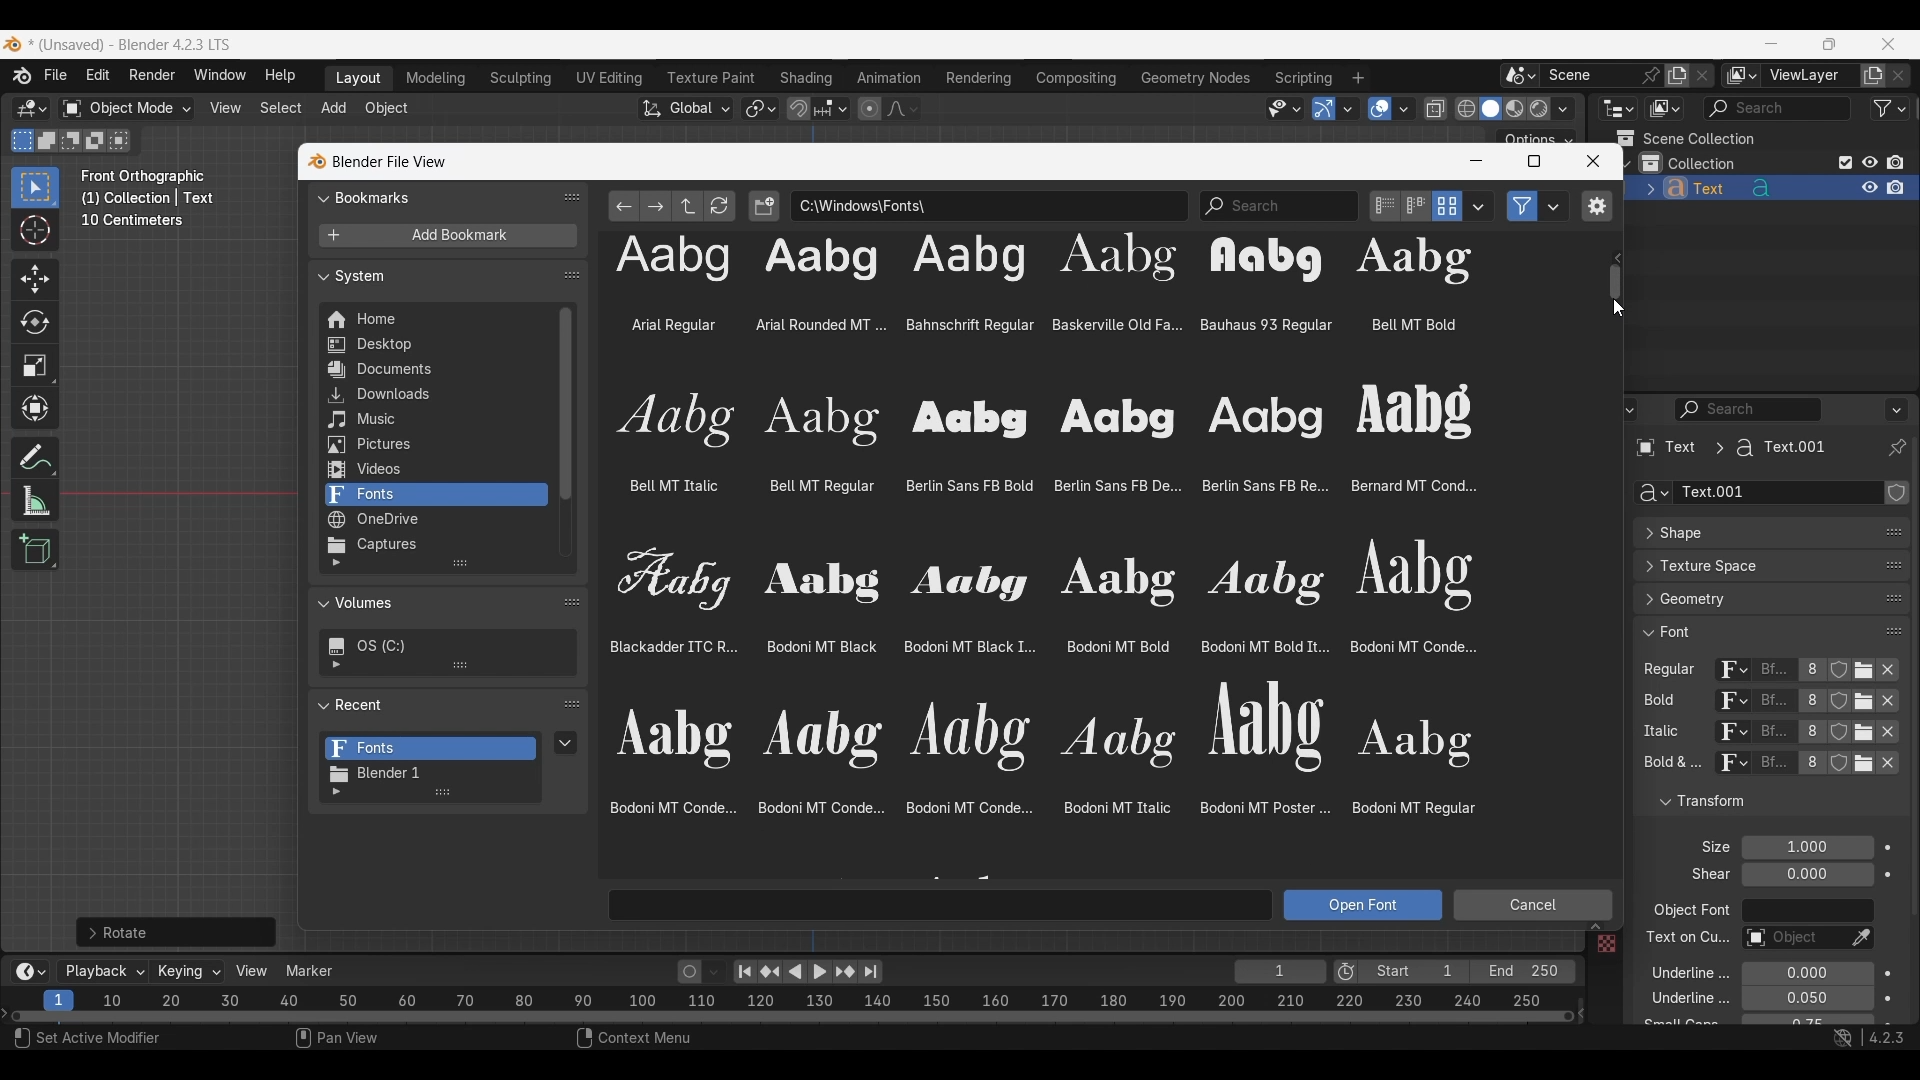  What do you see at coordinates (713, 78) in the screenshot?
I see `Texture paint workspace` at bounding box center [713, 78].